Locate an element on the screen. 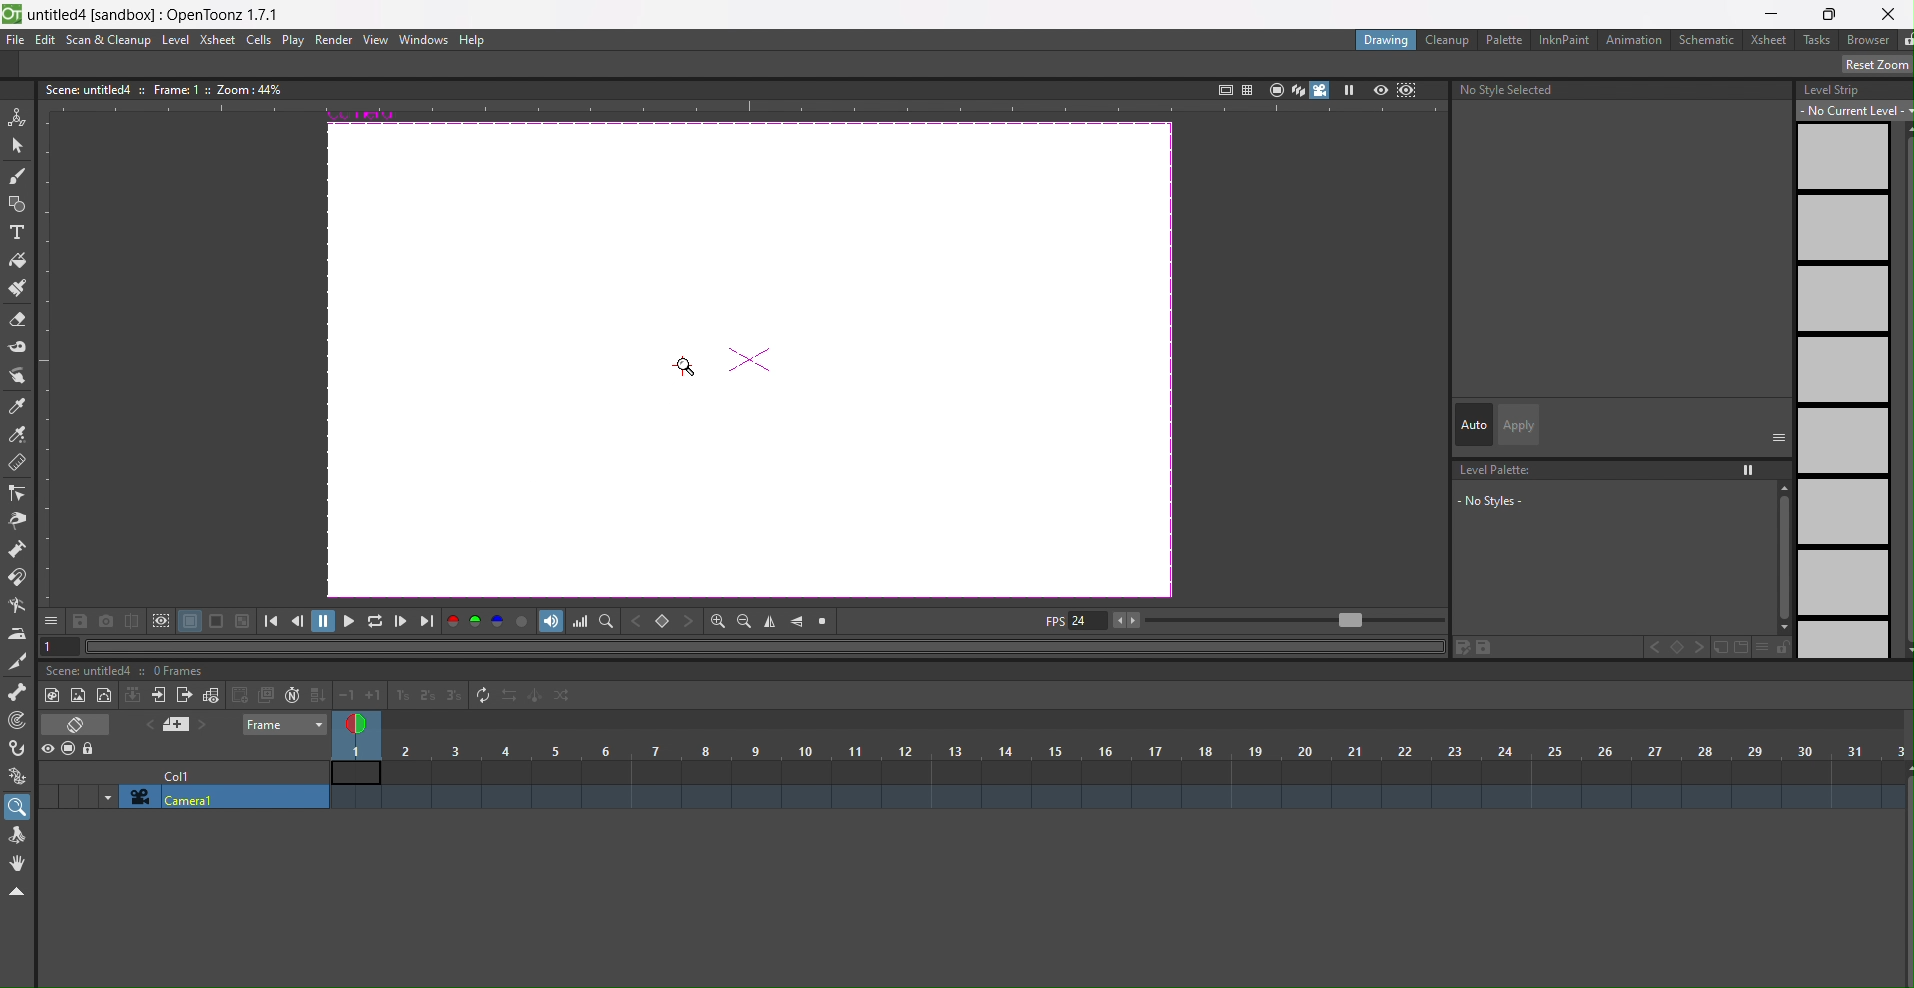 The width and height of the screenshot is (1914, 988). cleanup is located at coordinates (1449, 39).